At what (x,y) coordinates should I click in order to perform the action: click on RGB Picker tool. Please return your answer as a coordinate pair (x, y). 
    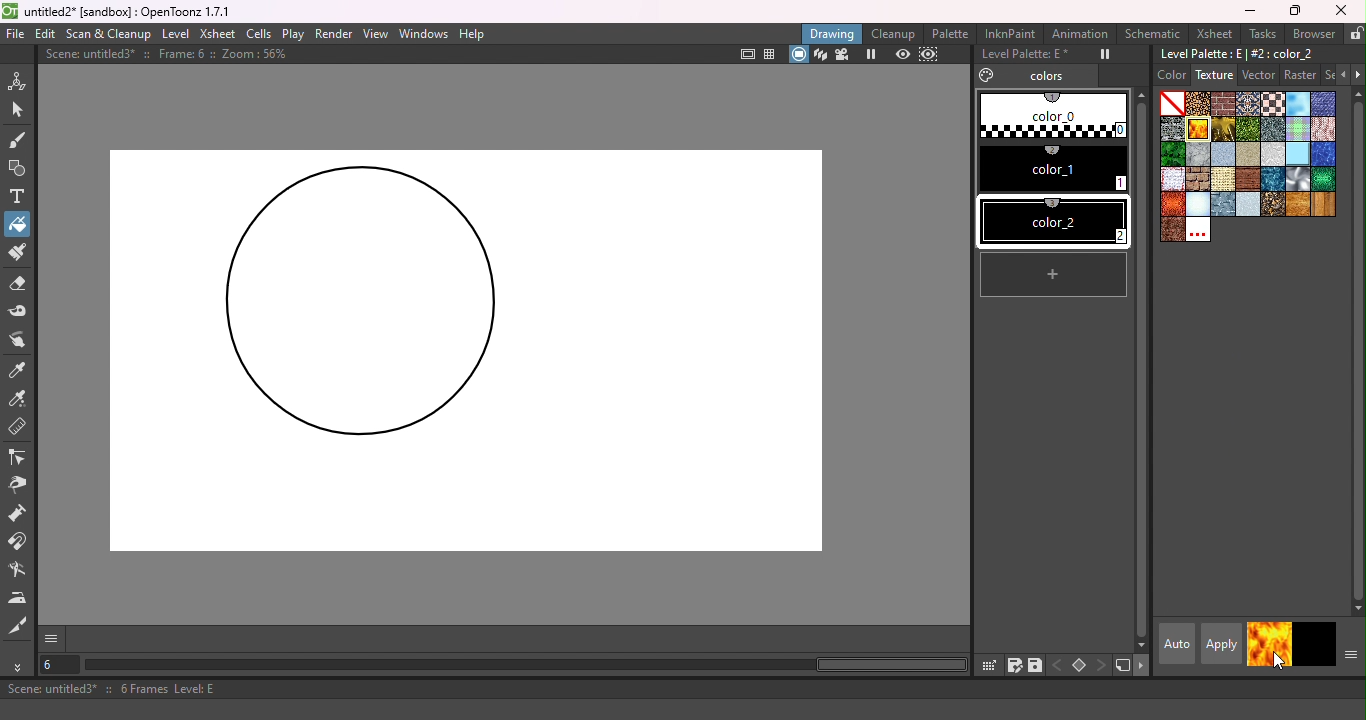
    Looking at the image, I should click on (23, 400).